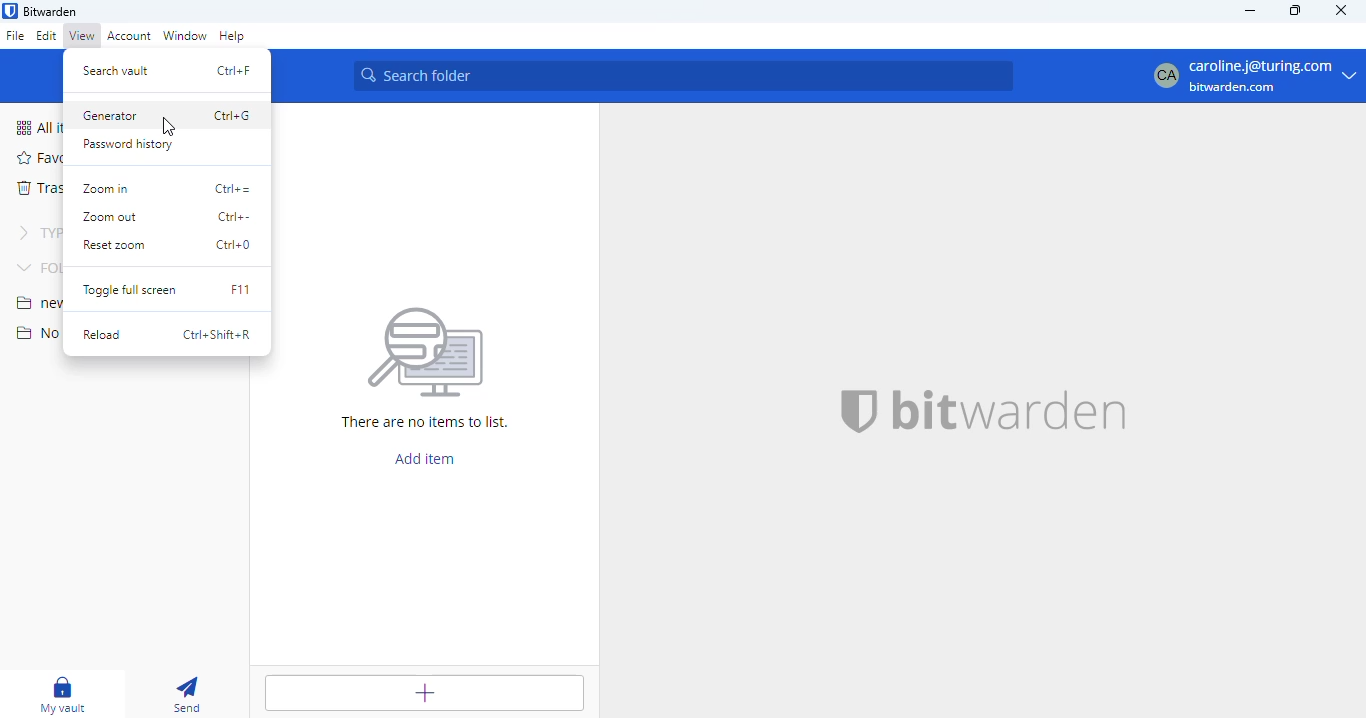 The width and height of the screenshot is (1366, 718). I want to click on shortcut for search vault, so click(235, 70).